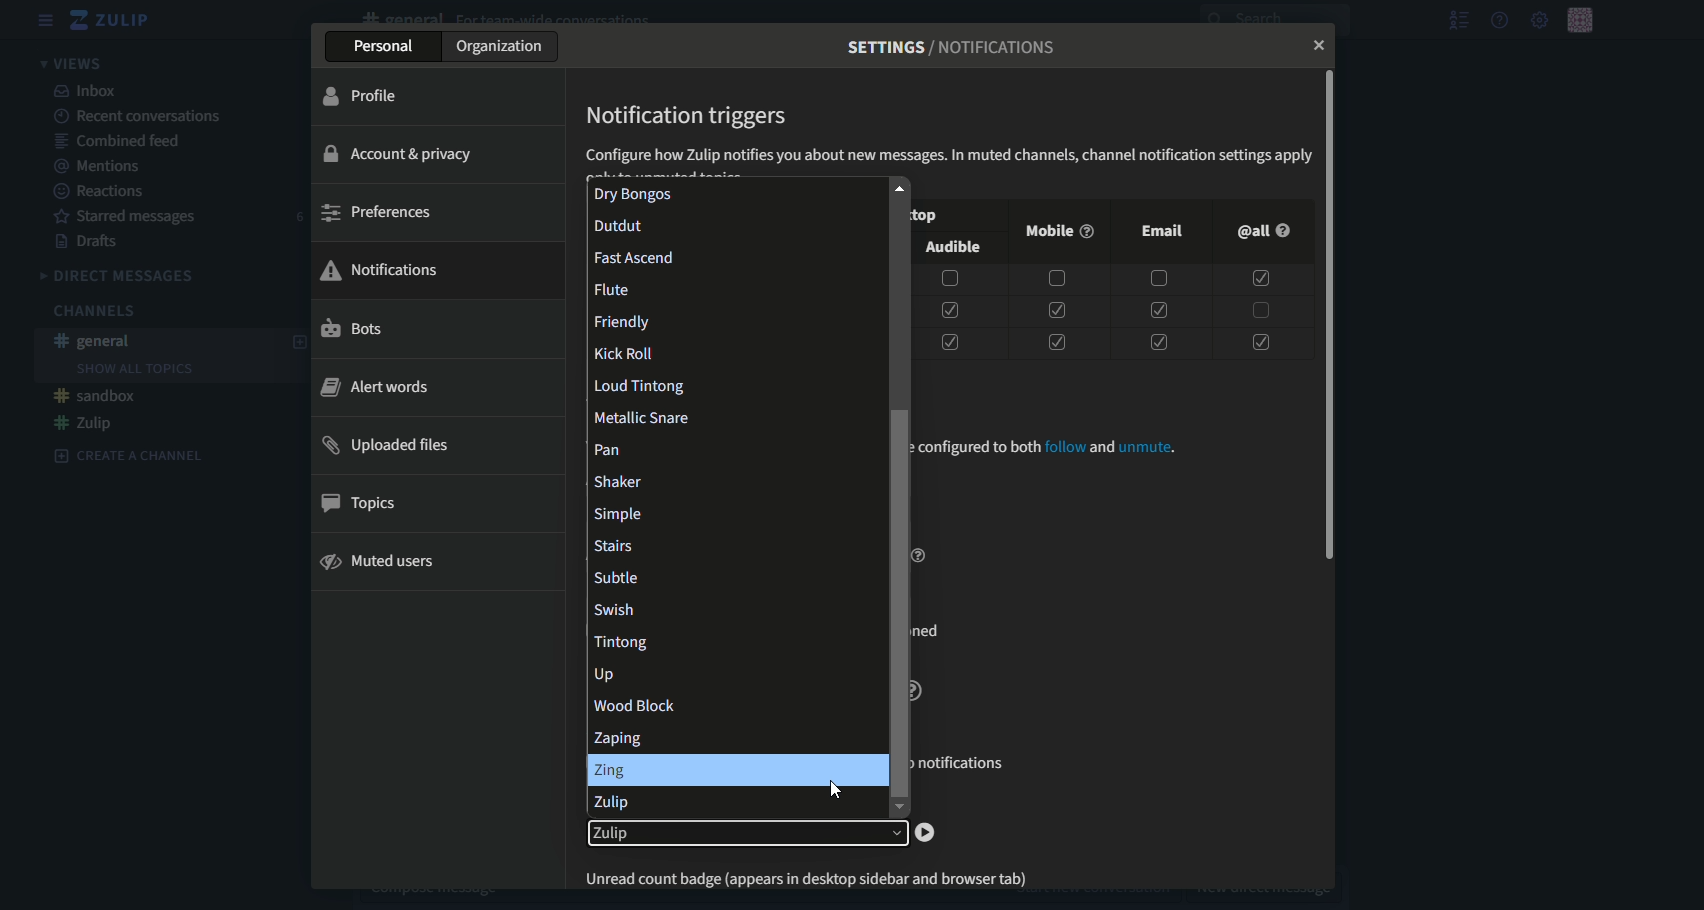 This screenshot has width=1704, height=910. What do you see at coordinates (1329, 315) in the screenshot?
I see `scrollbar` at bounding box center [1329, 315].